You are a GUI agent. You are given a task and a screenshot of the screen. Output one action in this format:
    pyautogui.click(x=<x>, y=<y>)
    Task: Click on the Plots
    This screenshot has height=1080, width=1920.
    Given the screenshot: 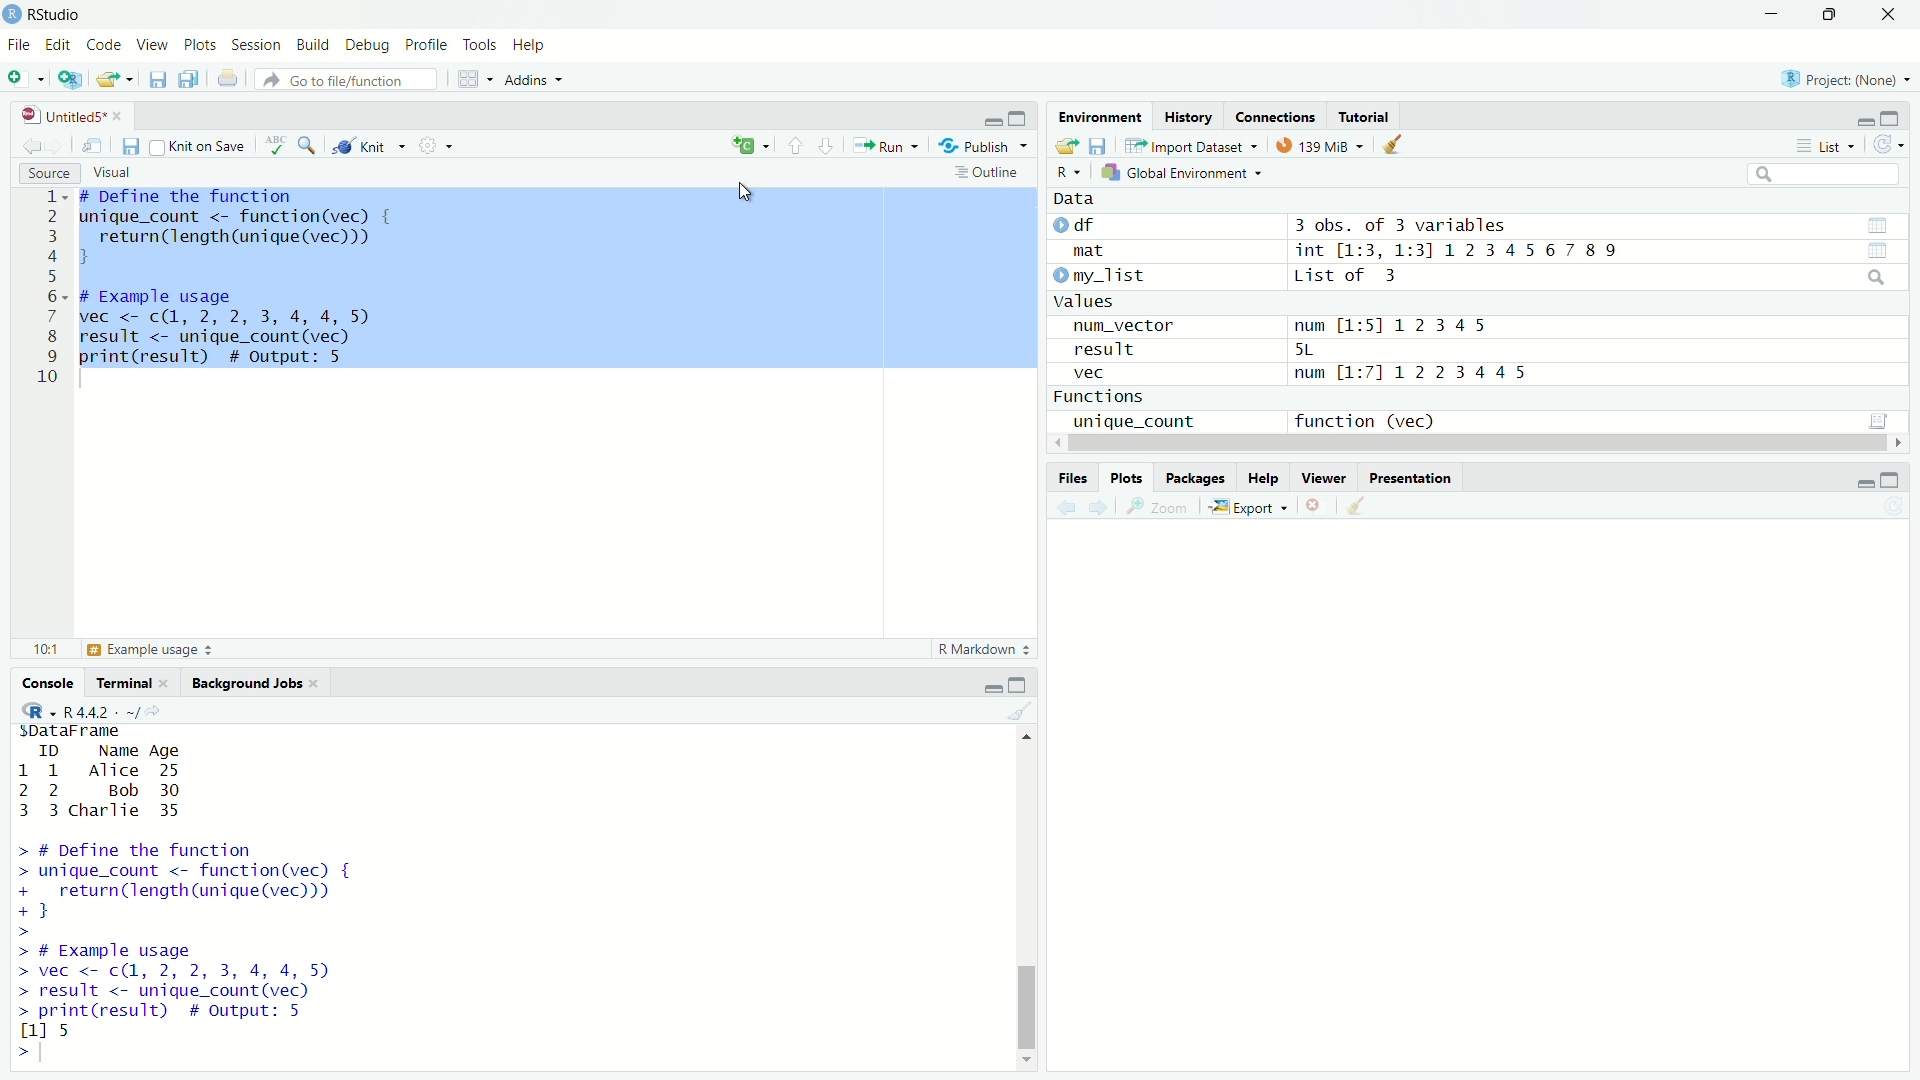 What is the action you would take?
    pyautogui.click(x=1129, y=478)
    